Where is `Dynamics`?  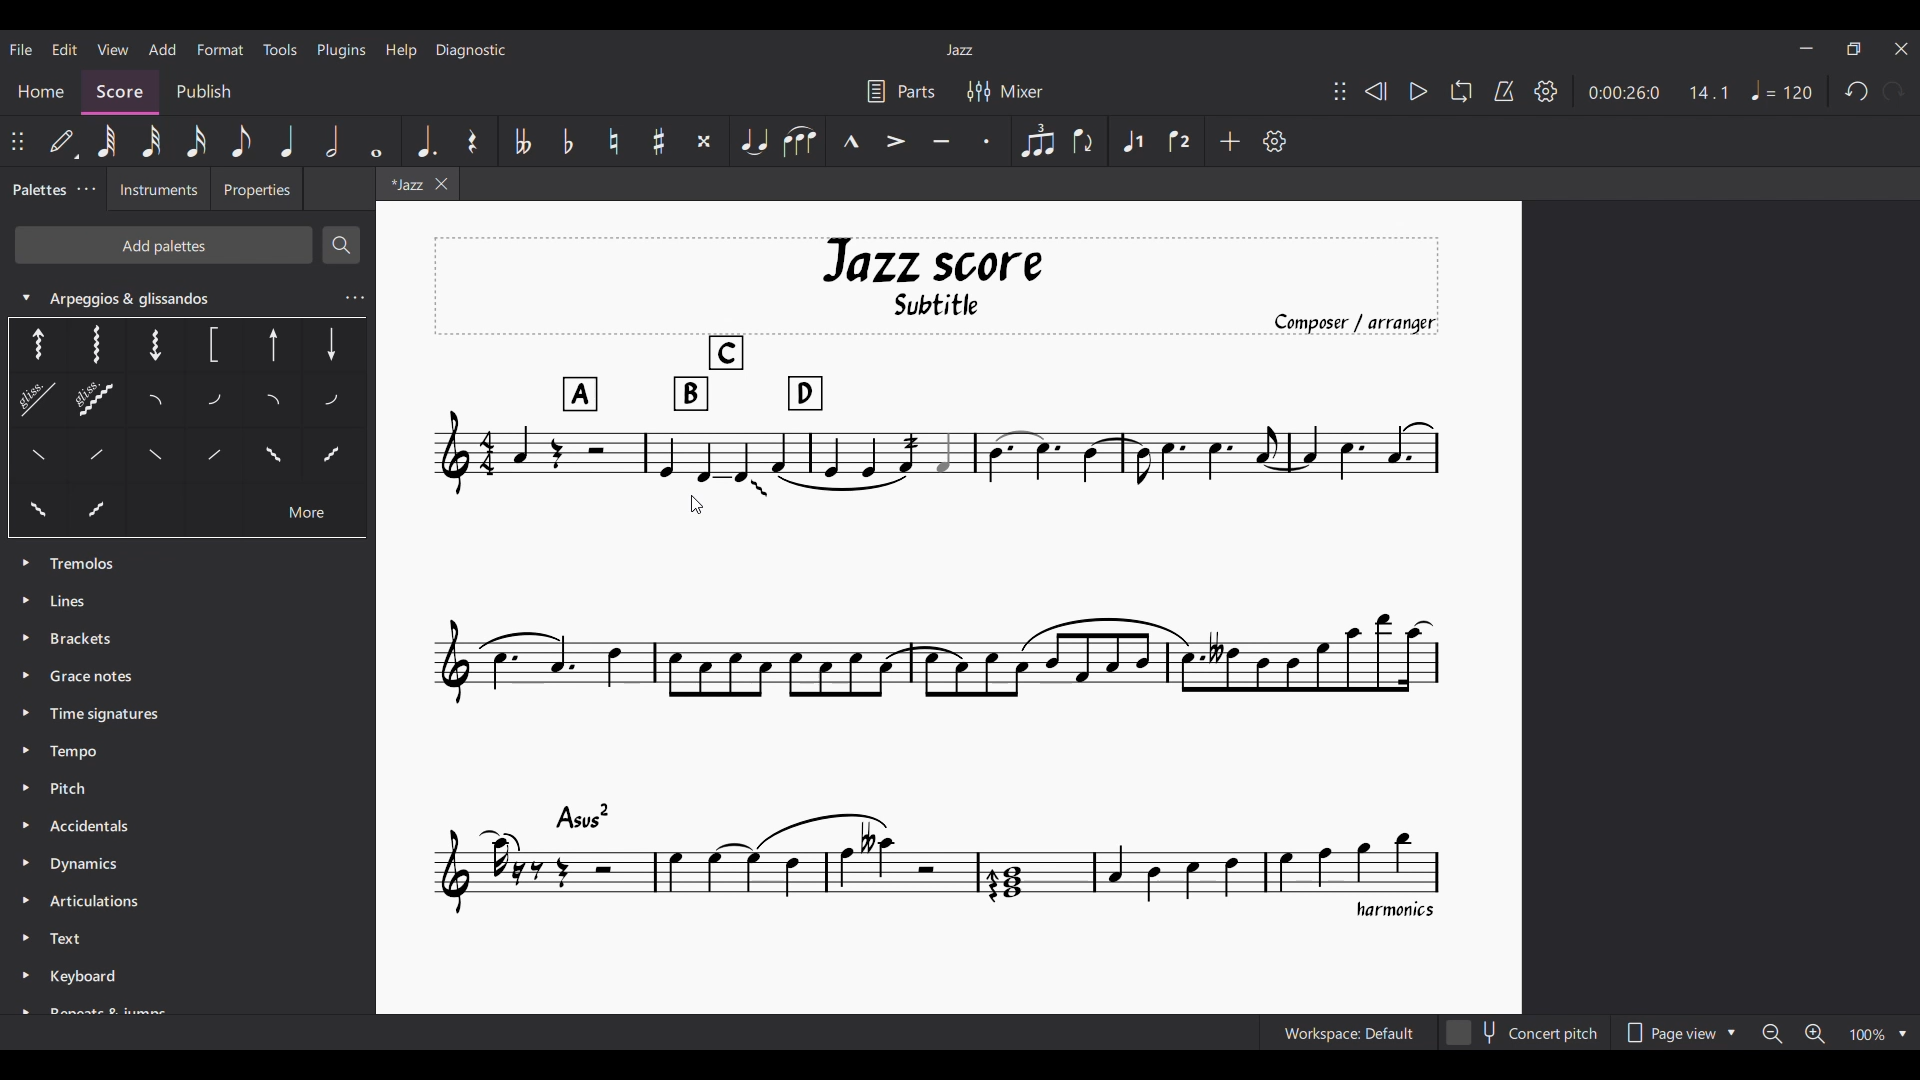 Dynamics is located at coordinates (91, 866).